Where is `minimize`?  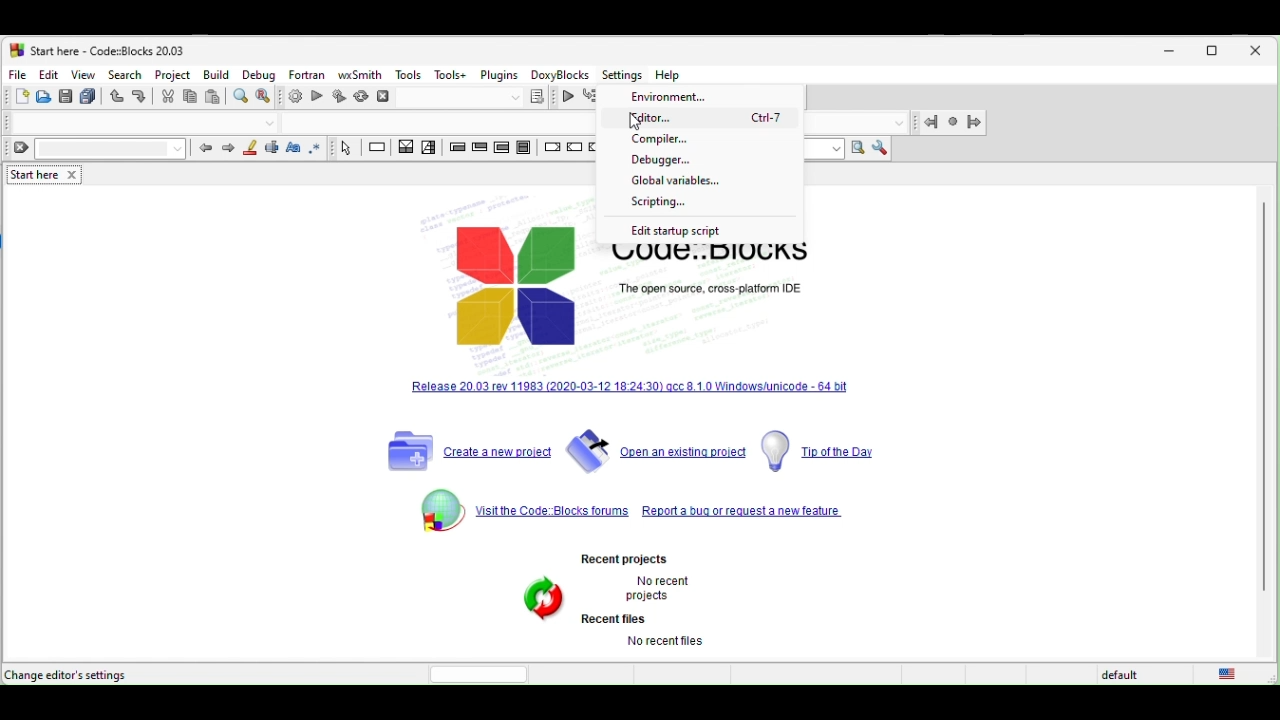 minimize is located at coordinates (1170, 52).